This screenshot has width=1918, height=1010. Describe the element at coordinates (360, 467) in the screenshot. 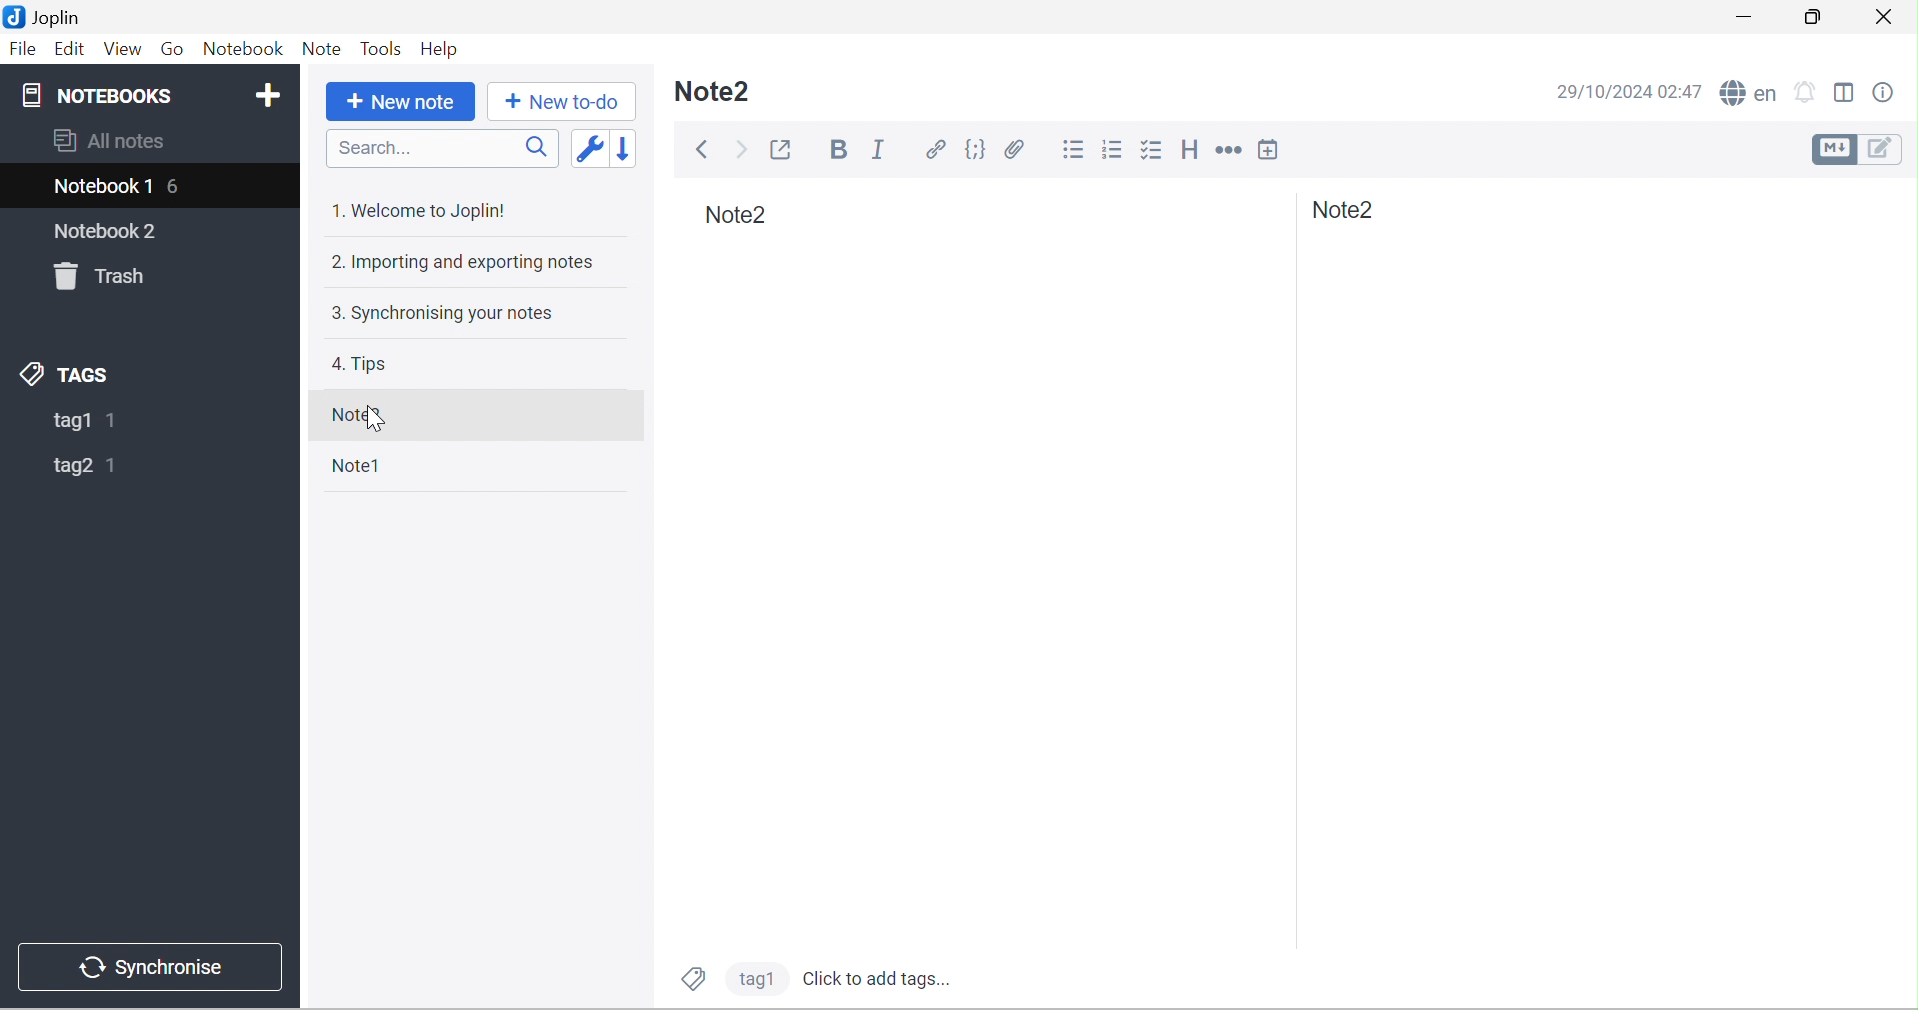

I see `Note1` at that location.